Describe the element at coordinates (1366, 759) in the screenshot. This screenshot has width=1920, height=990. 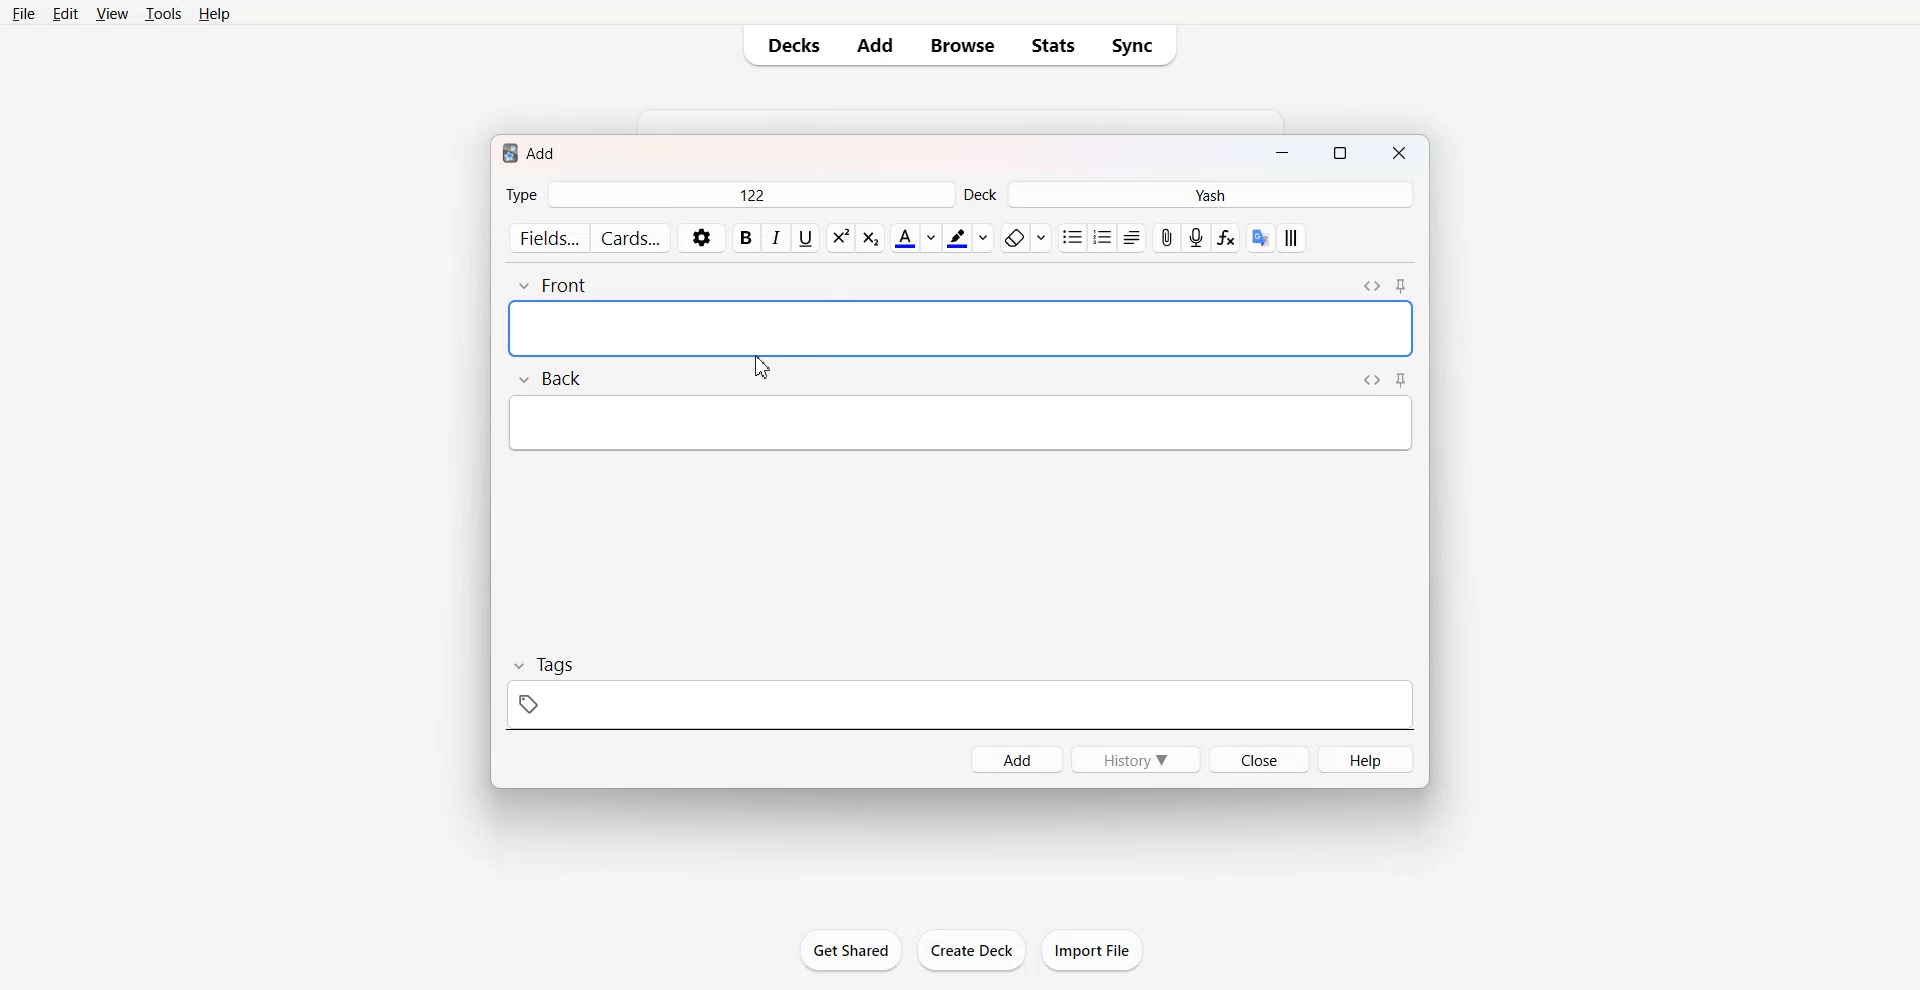
I see `Help` at that location.